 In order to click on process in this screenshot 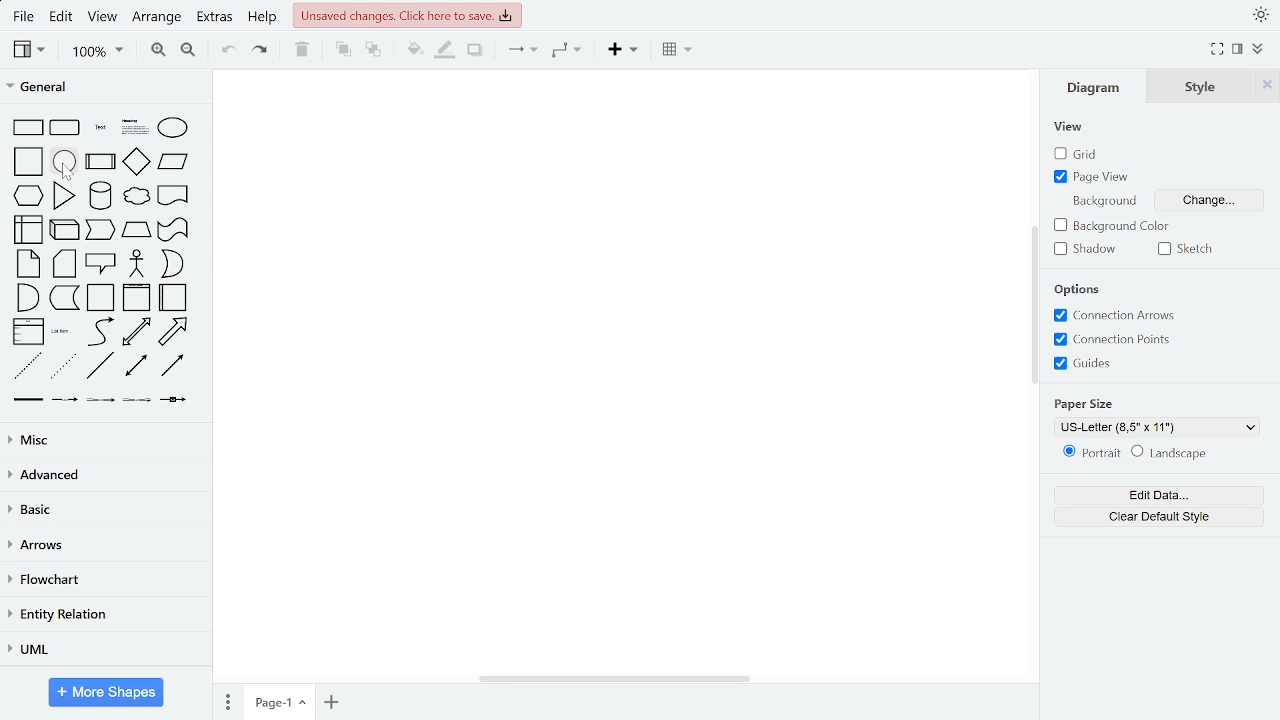, I will do `click(100, 162)`.